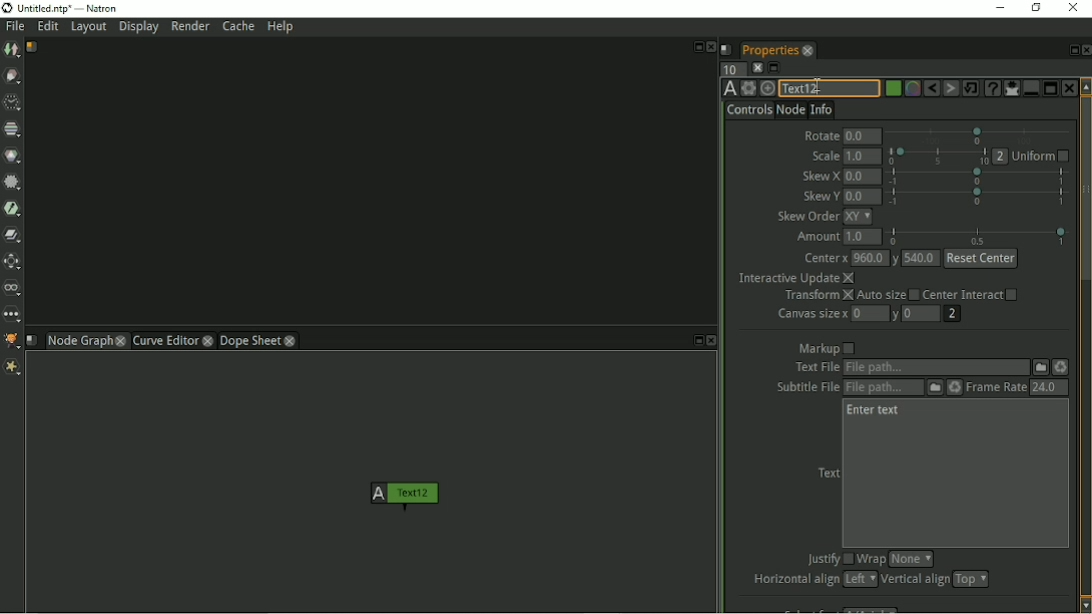 Image resolution: width=1092 pixels, height=614 pixels. I want to click on Reload the file, so click(955, 387).